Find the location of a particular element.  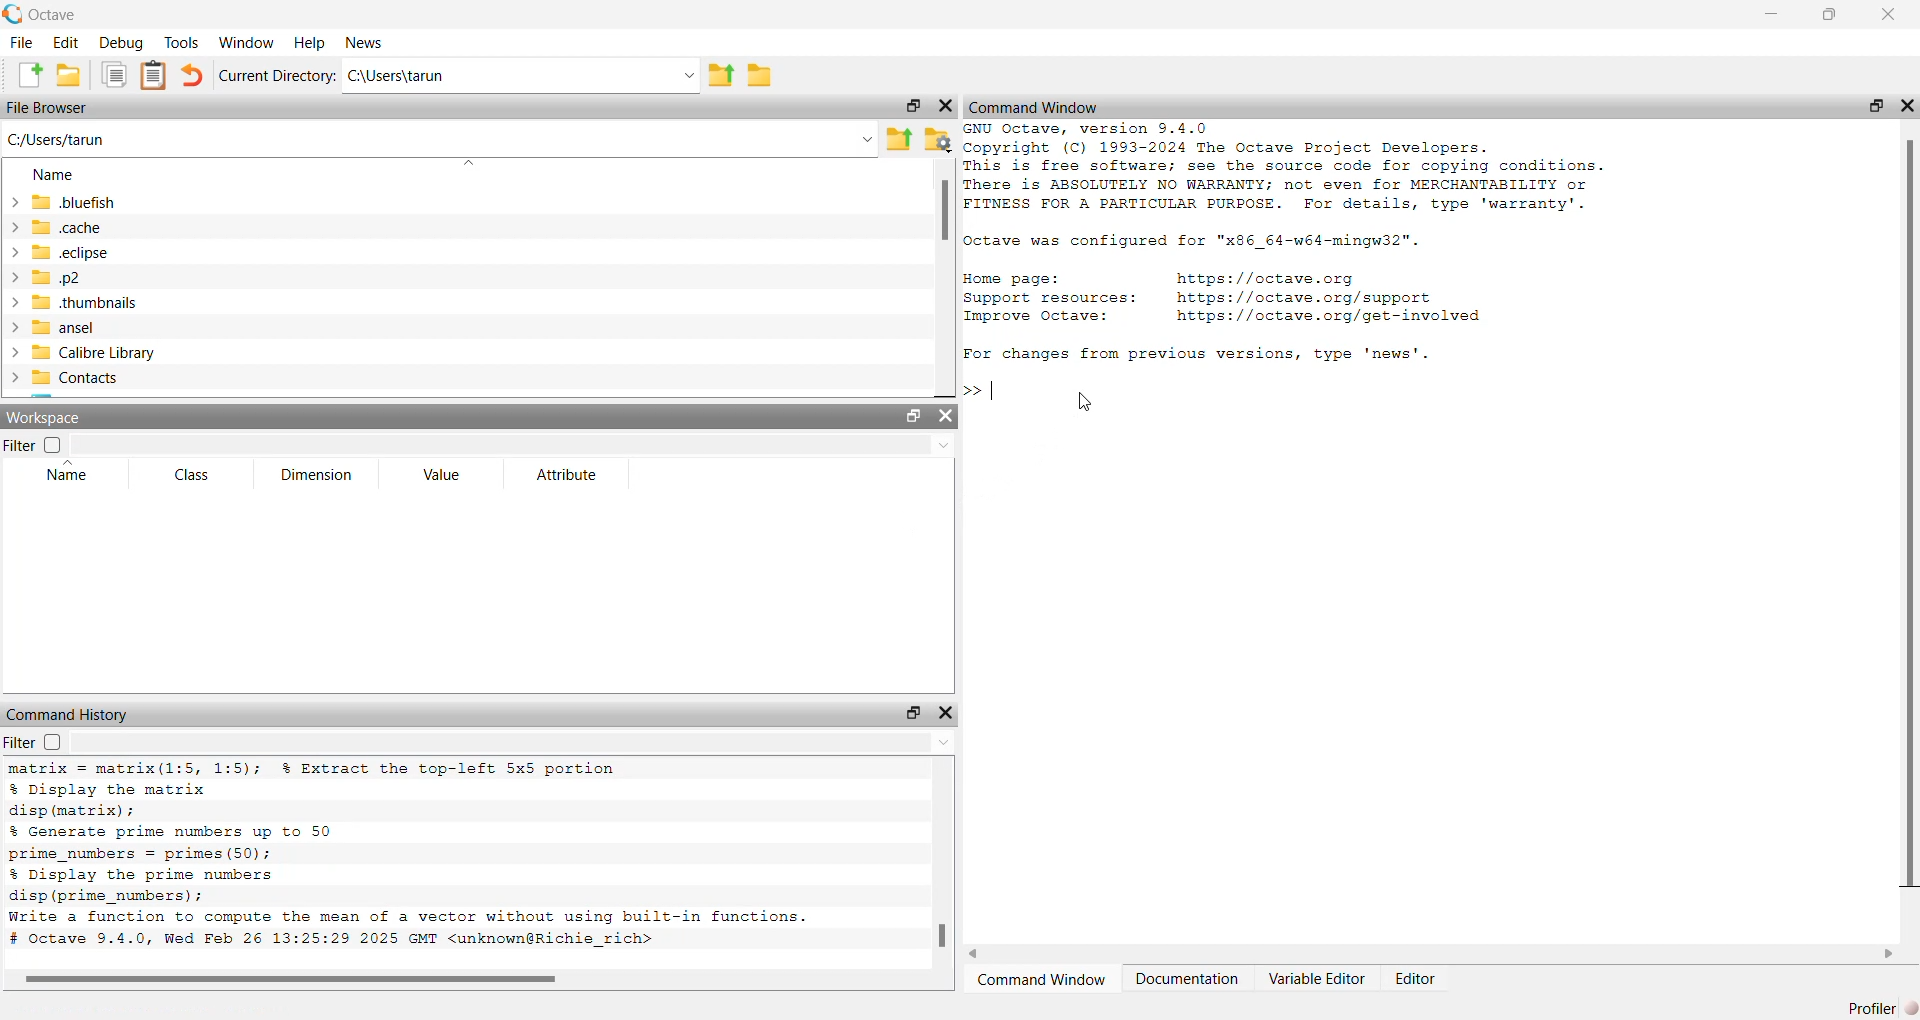

minimise is located at coordinates (1772, 12).